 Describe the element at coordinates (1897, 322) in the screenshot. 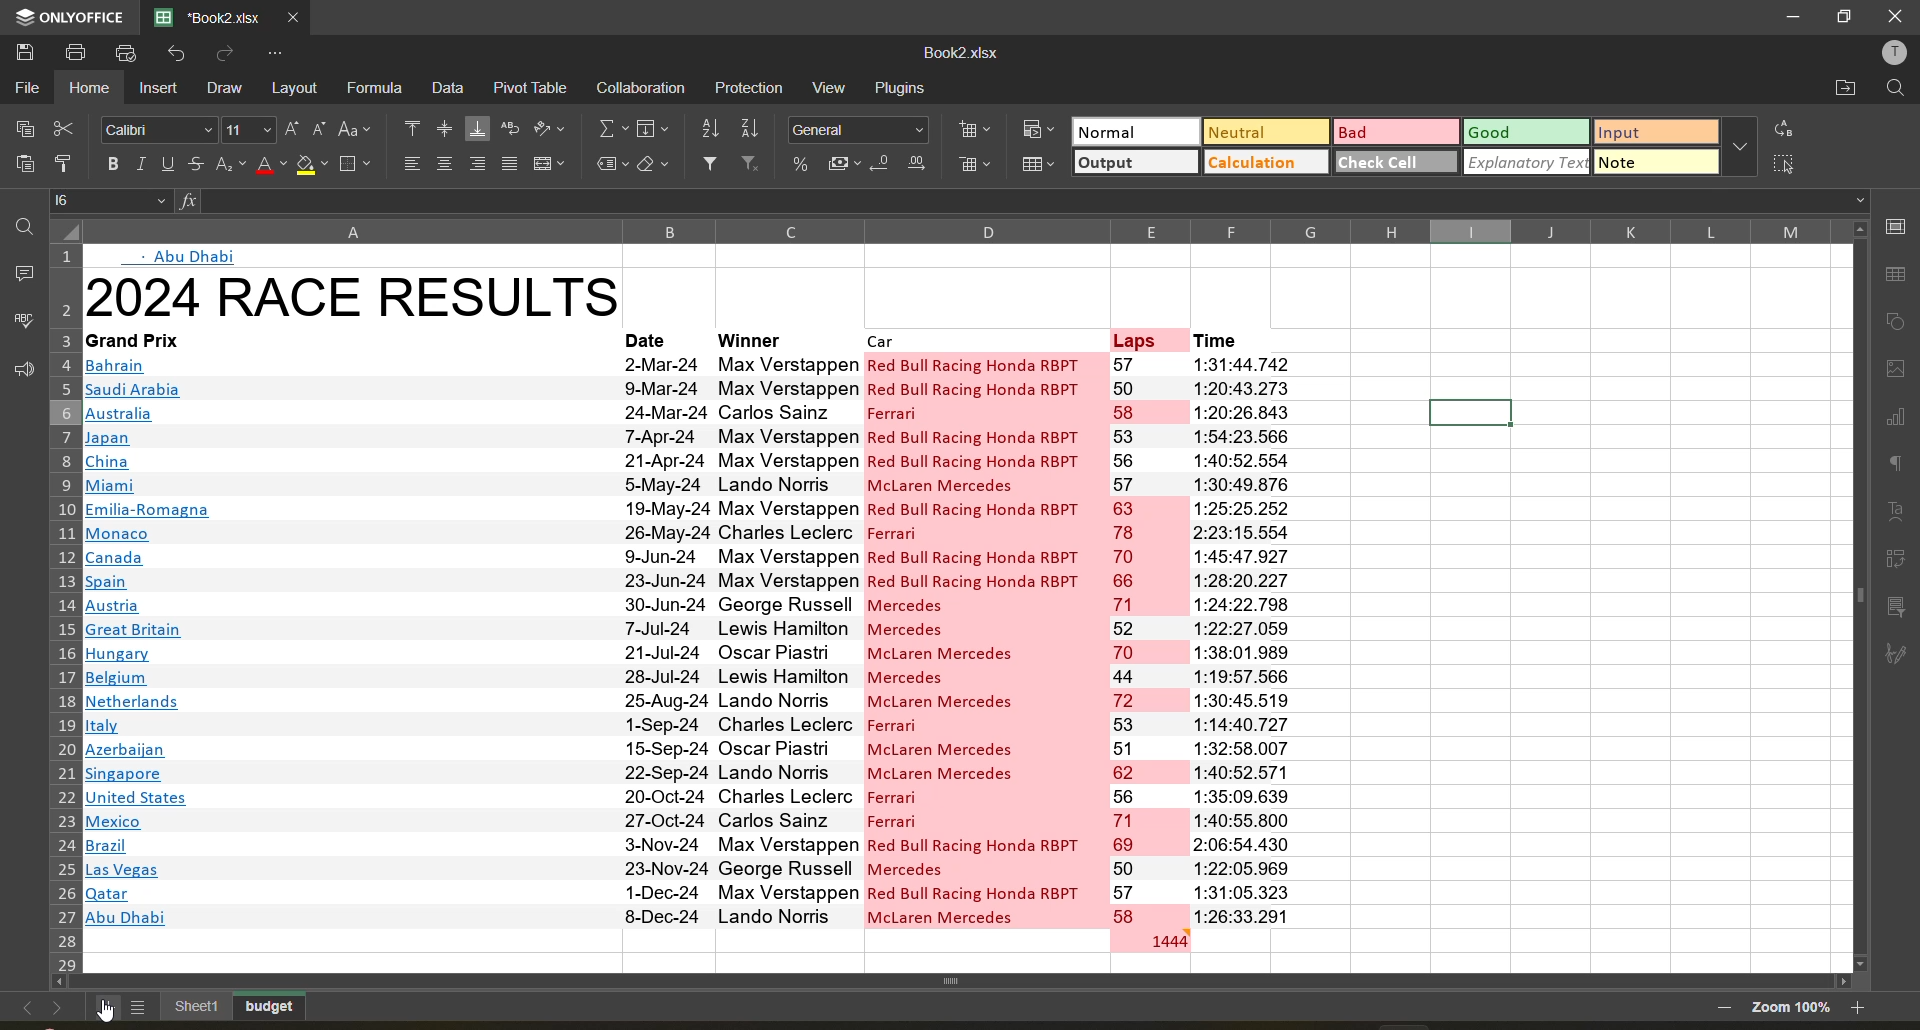

I see `shapes` at that location.